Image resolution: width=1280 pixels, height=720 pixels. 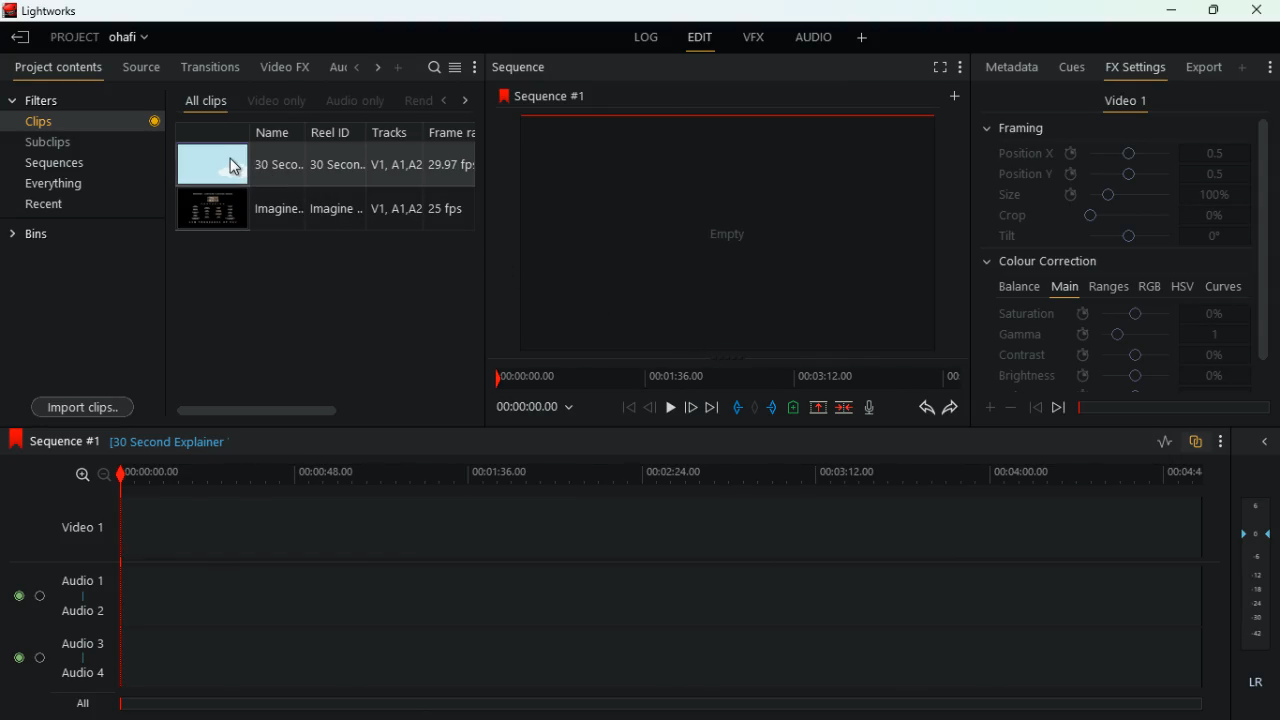 I want to click on ranges, so click(x=1108, y=286).